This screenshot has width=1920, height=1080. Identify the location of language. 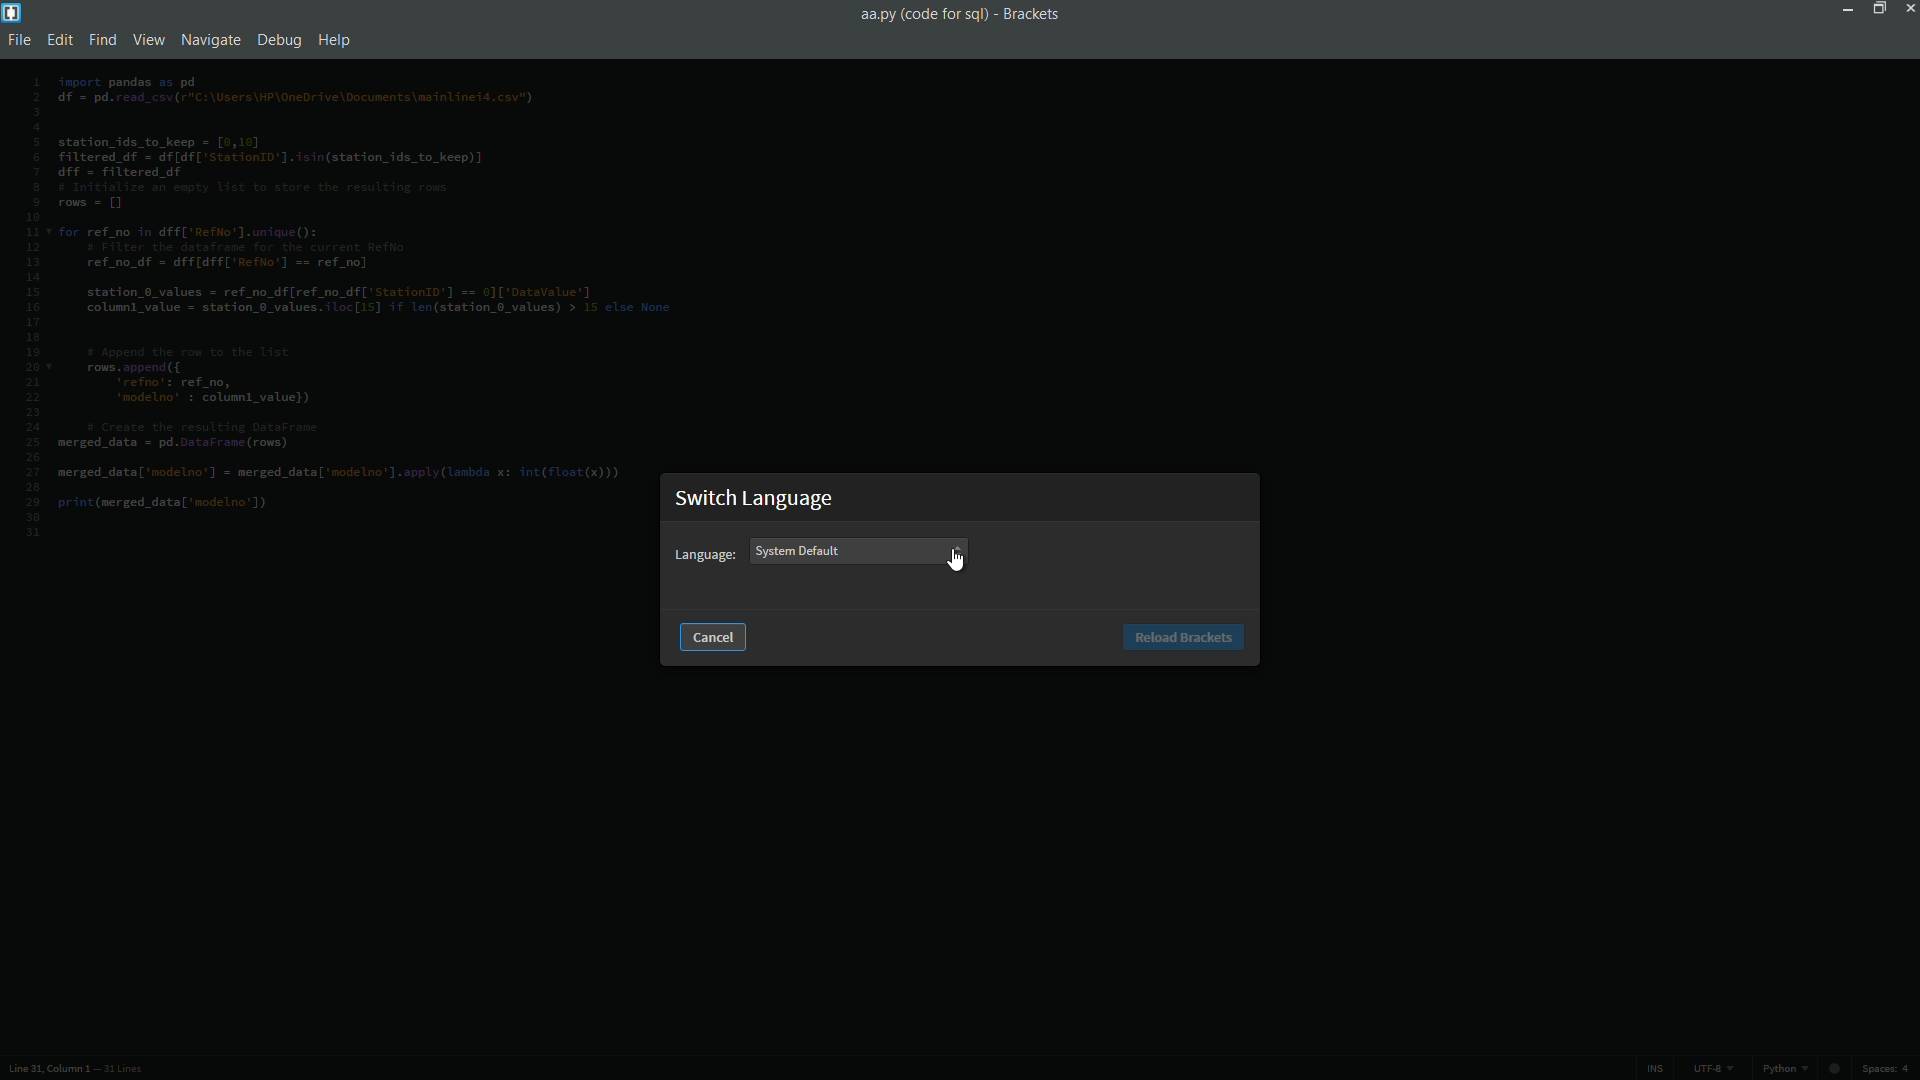
(705, 555).